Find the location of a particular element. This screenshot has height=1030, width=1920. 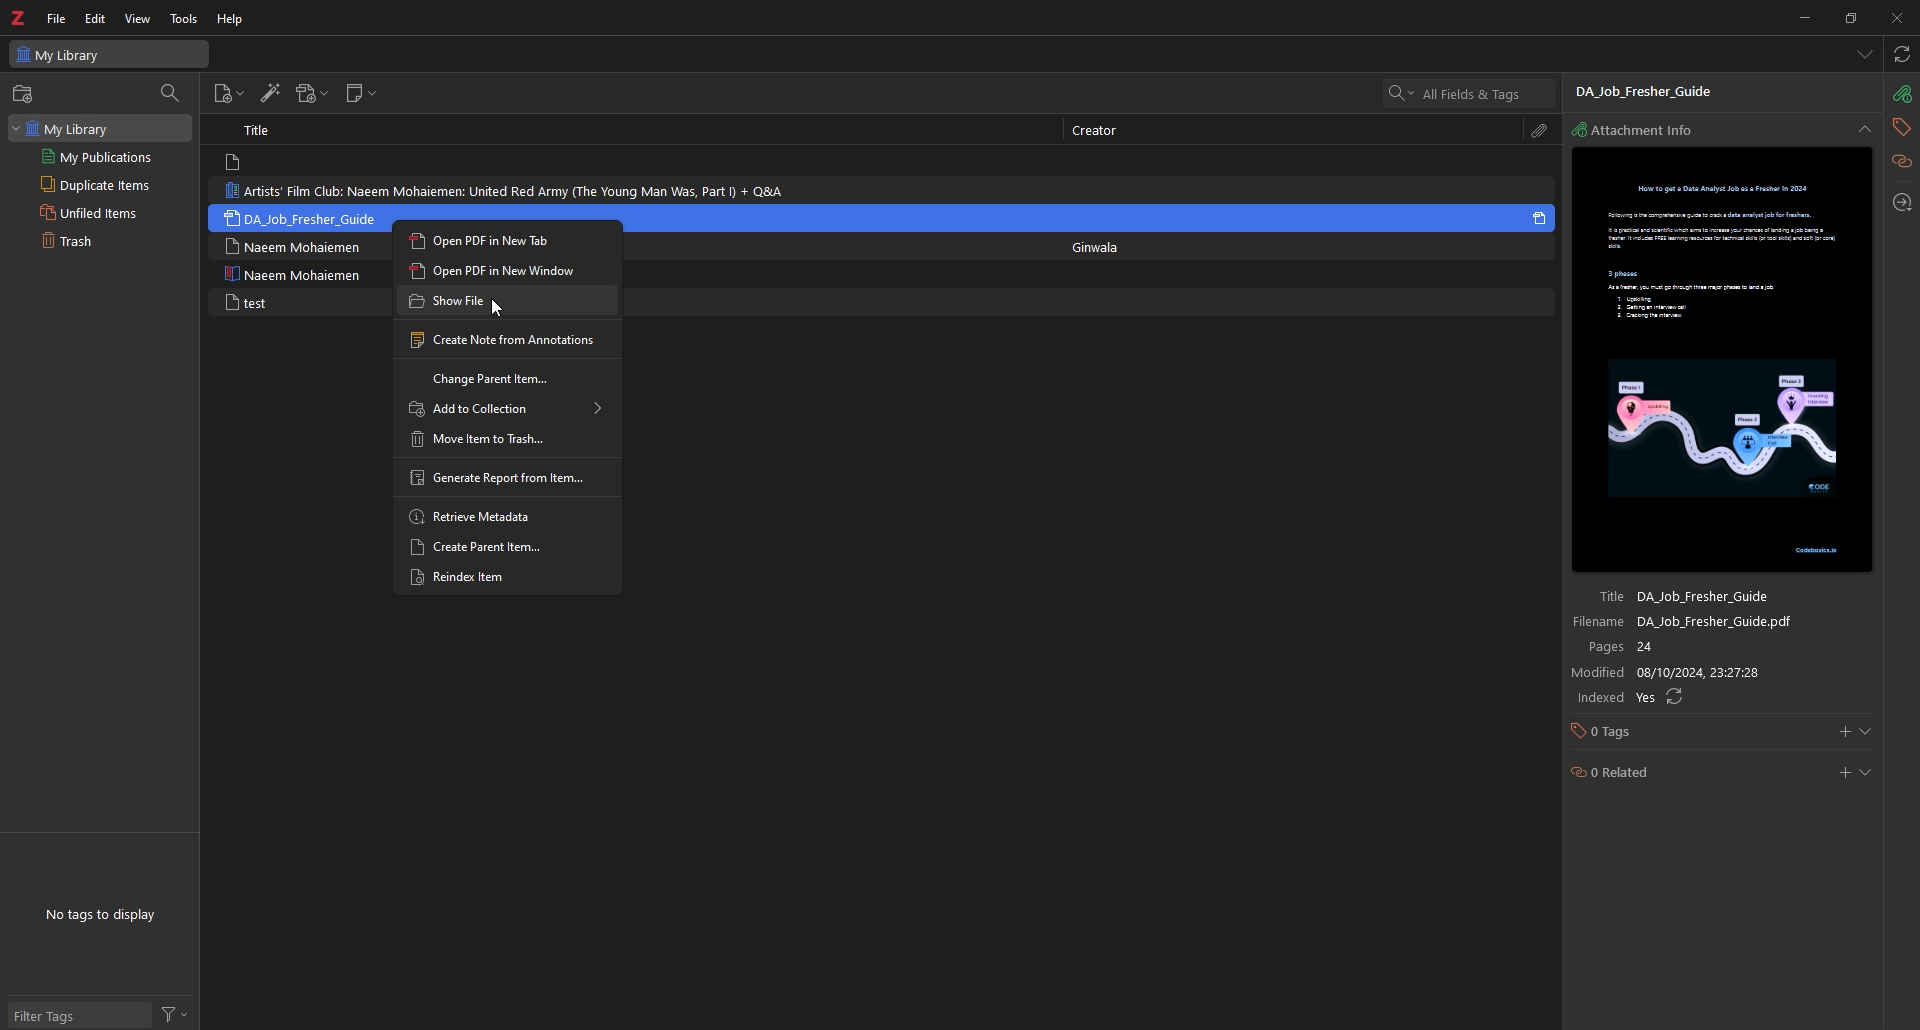

close is located at coordinates (1896, 18).